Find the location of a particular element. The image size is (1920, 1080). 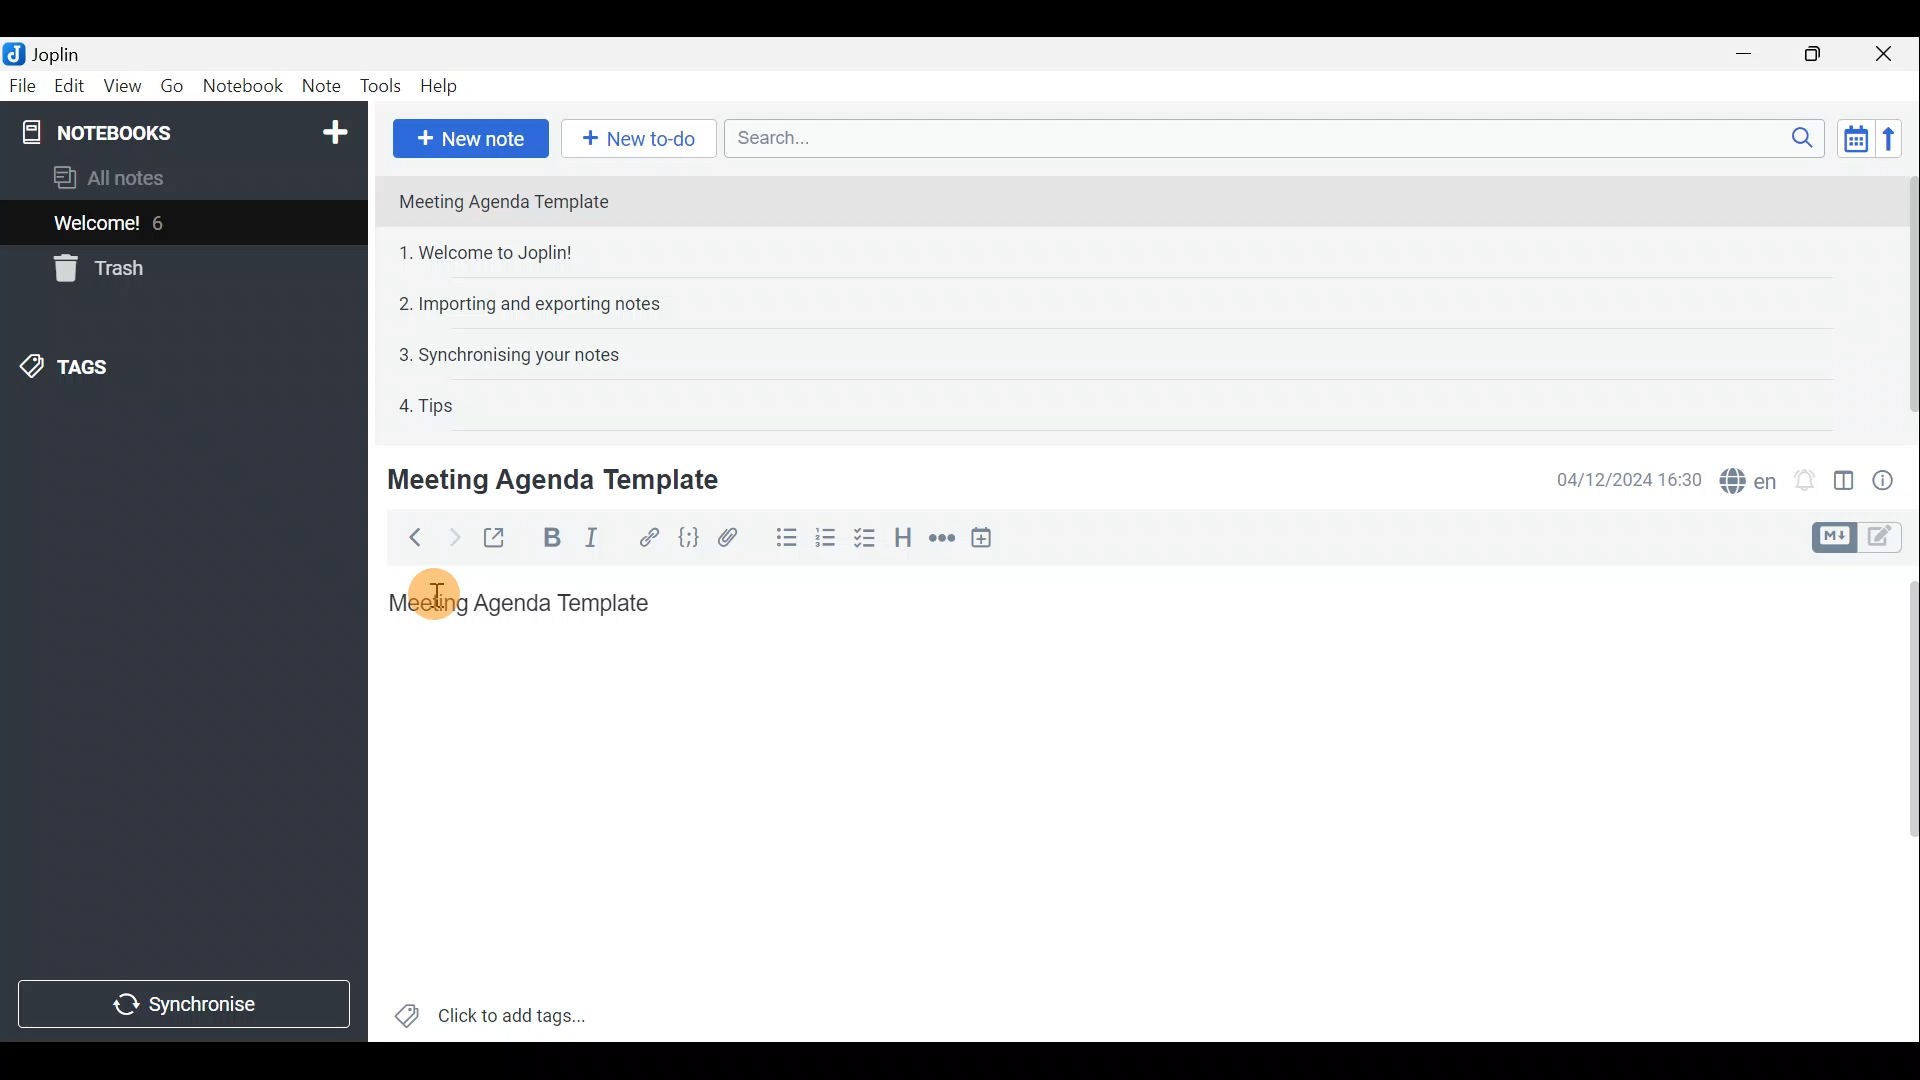

Italic is located at coordinates (598, 539).